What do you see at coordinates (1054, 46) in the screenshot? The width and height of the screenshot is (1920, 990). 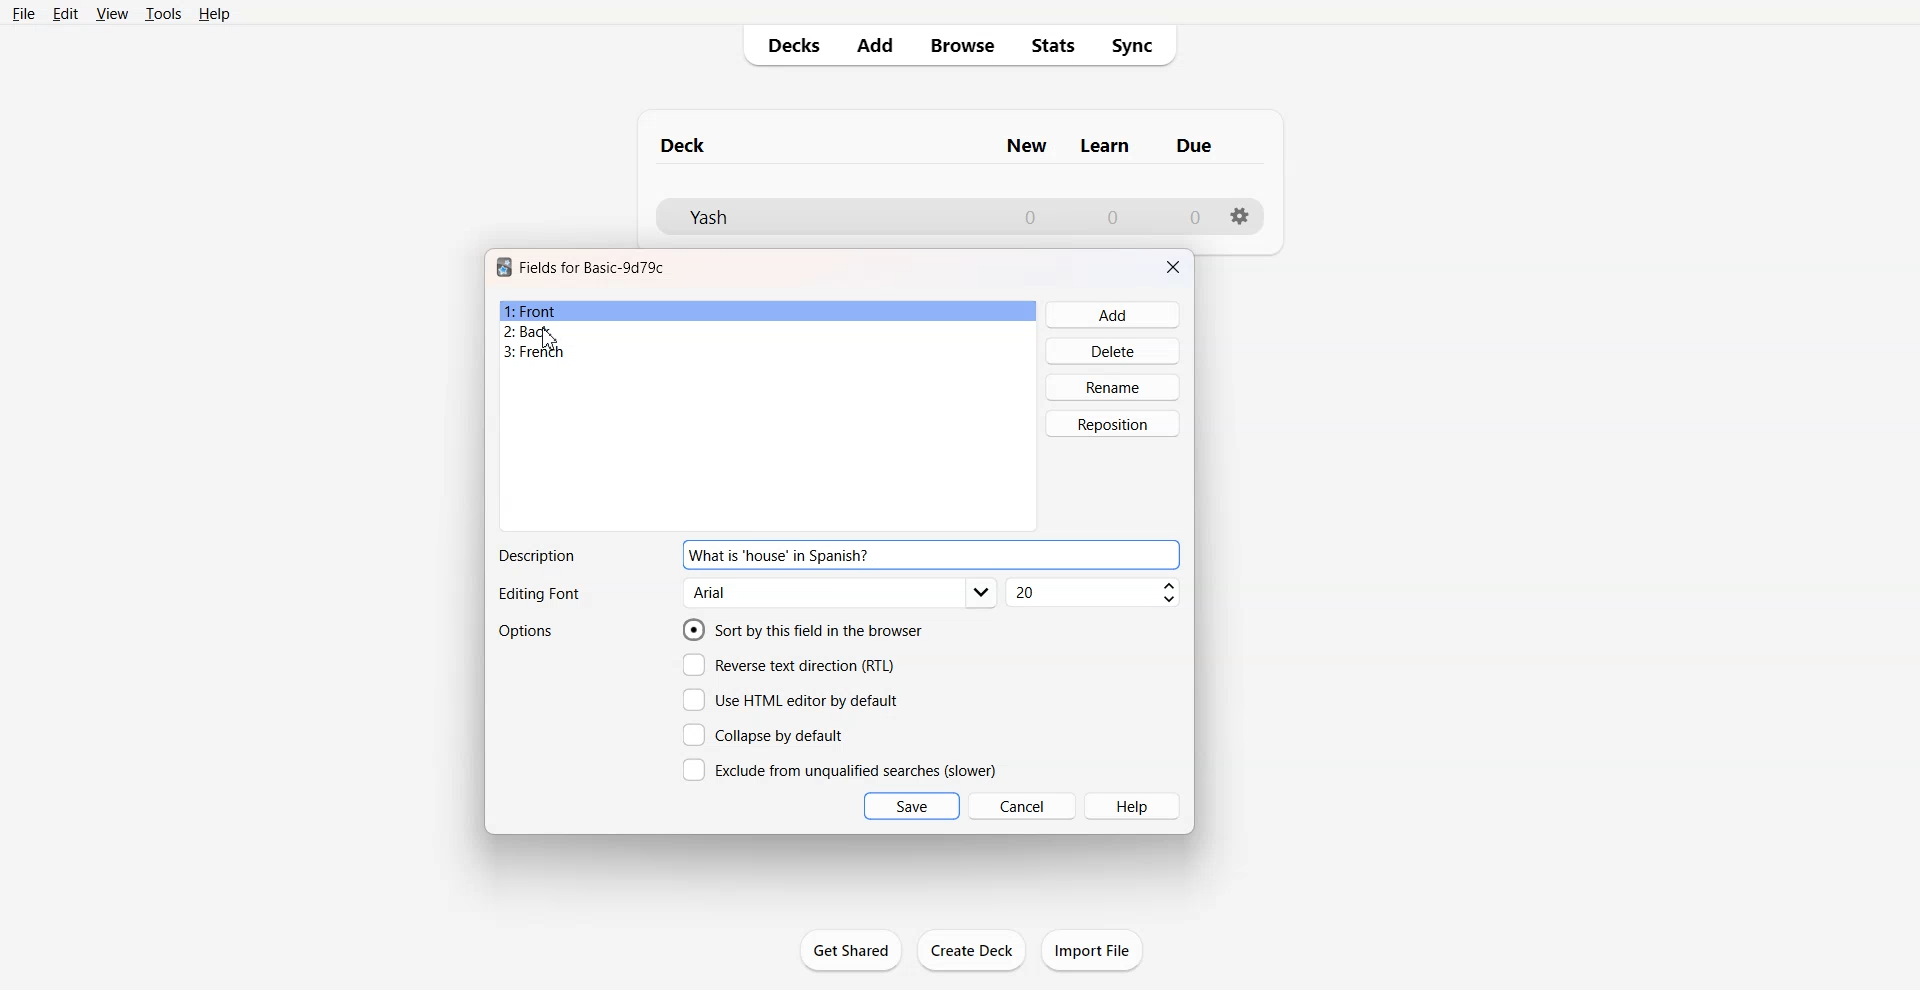 I see `Stats` at bounding box center [1054, 46].